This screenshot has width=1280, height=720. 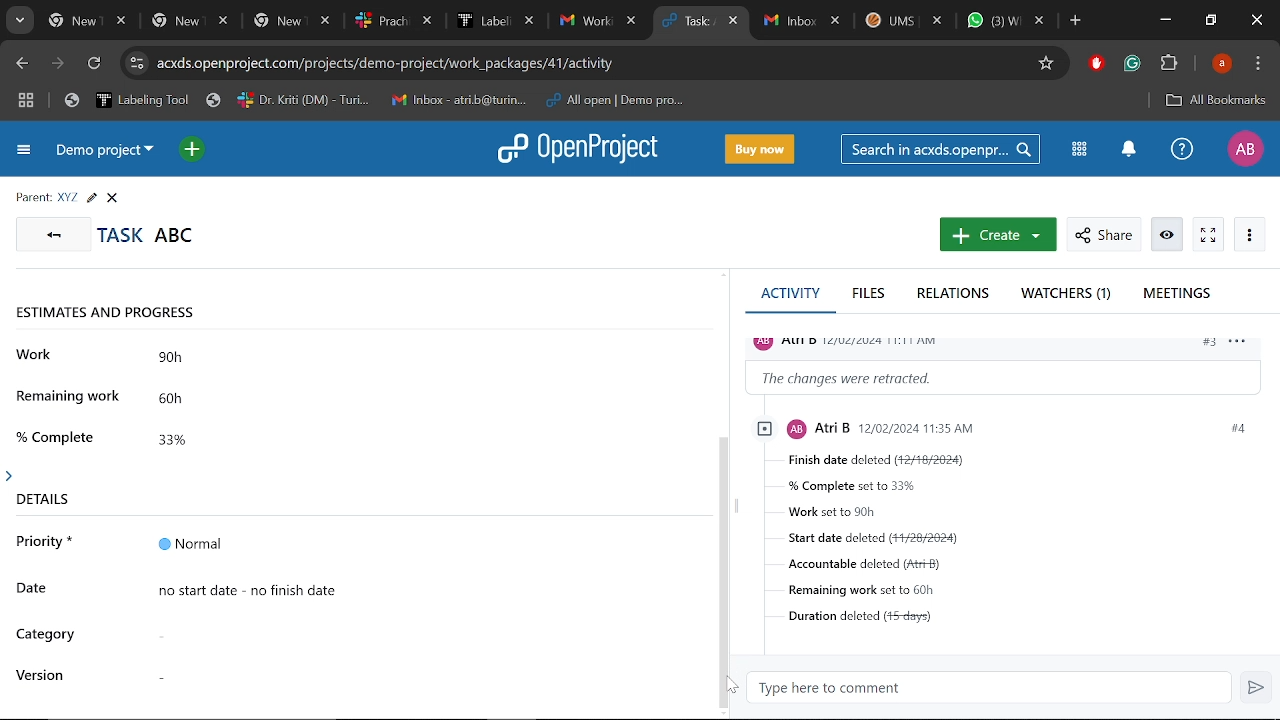 What do you see at coordinates (1215, 101) in the screenshot?
I see `All bookmarks` at bounding box center [1215, 101].